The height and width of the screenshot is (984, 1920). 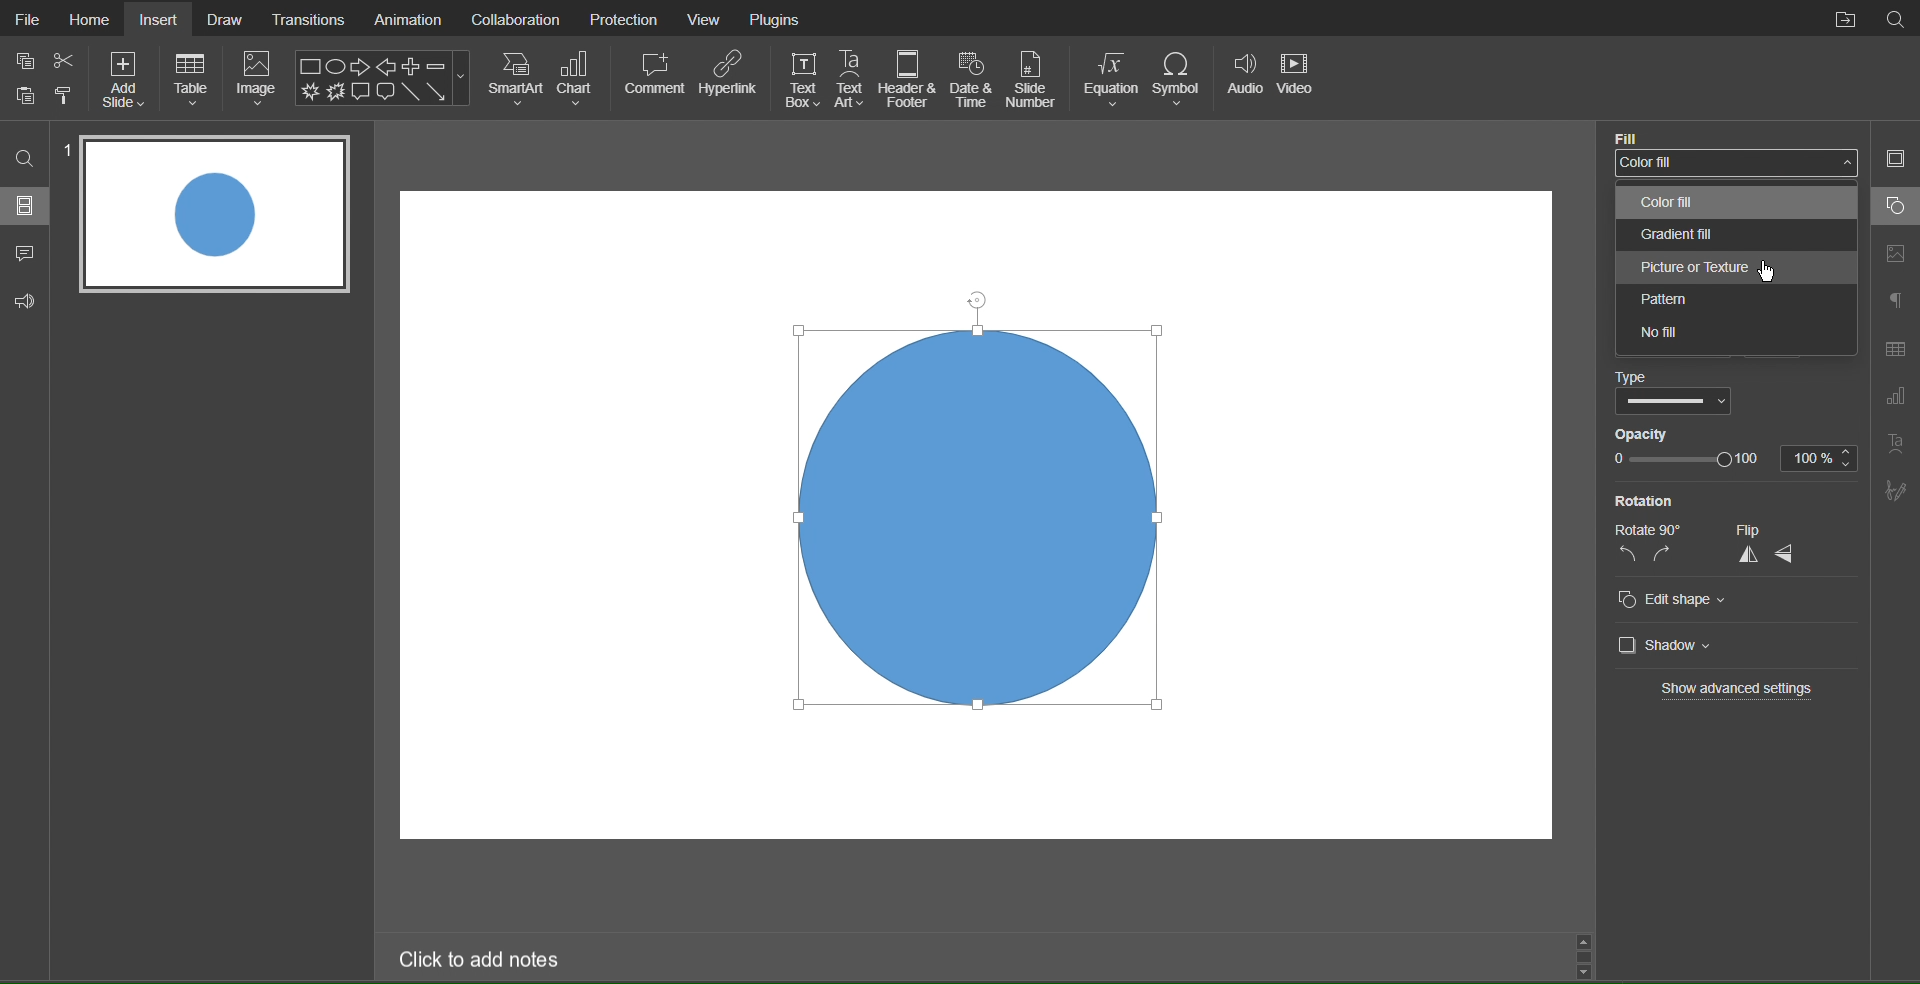 What do you see at coordinates (1894, 302) in the screenshot?
I see `Paragraph Settings` at bounding box center [1894, 302].